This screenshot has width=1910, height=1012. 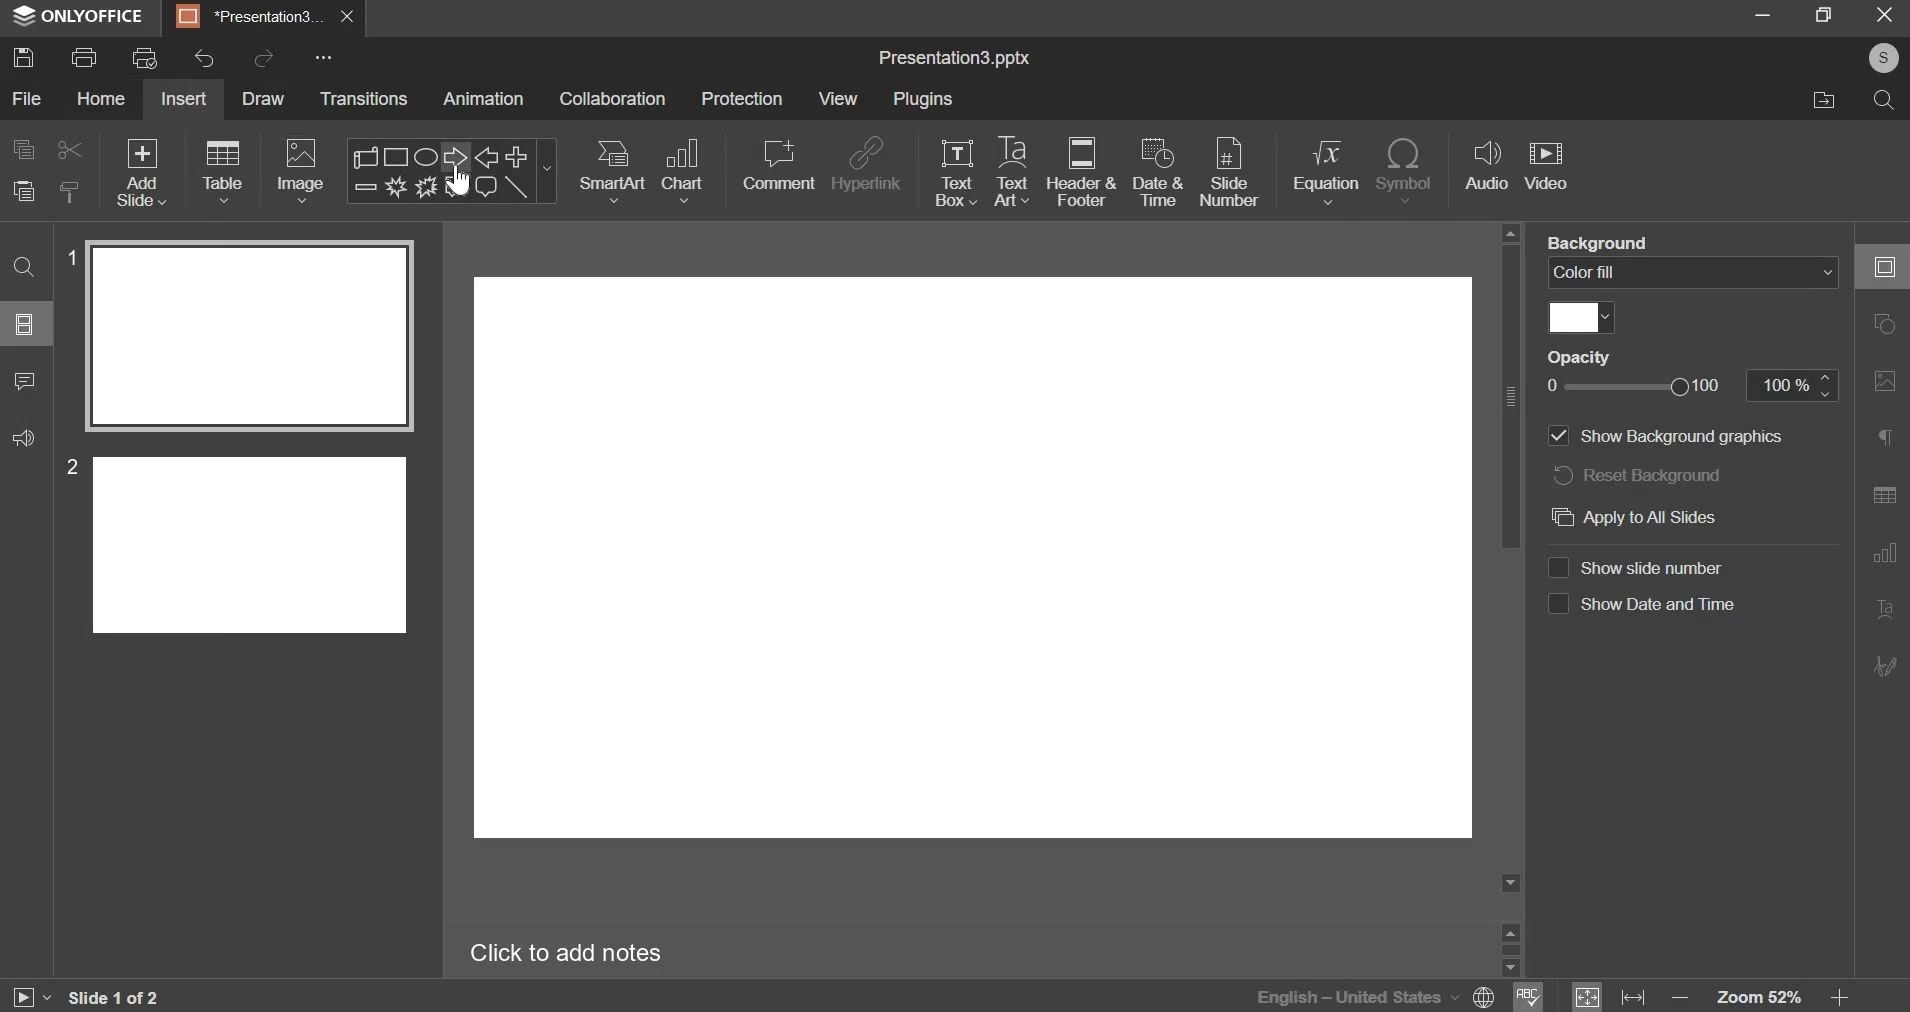 I want to click on rounded rectangular callout, so click(x=485, y=190).